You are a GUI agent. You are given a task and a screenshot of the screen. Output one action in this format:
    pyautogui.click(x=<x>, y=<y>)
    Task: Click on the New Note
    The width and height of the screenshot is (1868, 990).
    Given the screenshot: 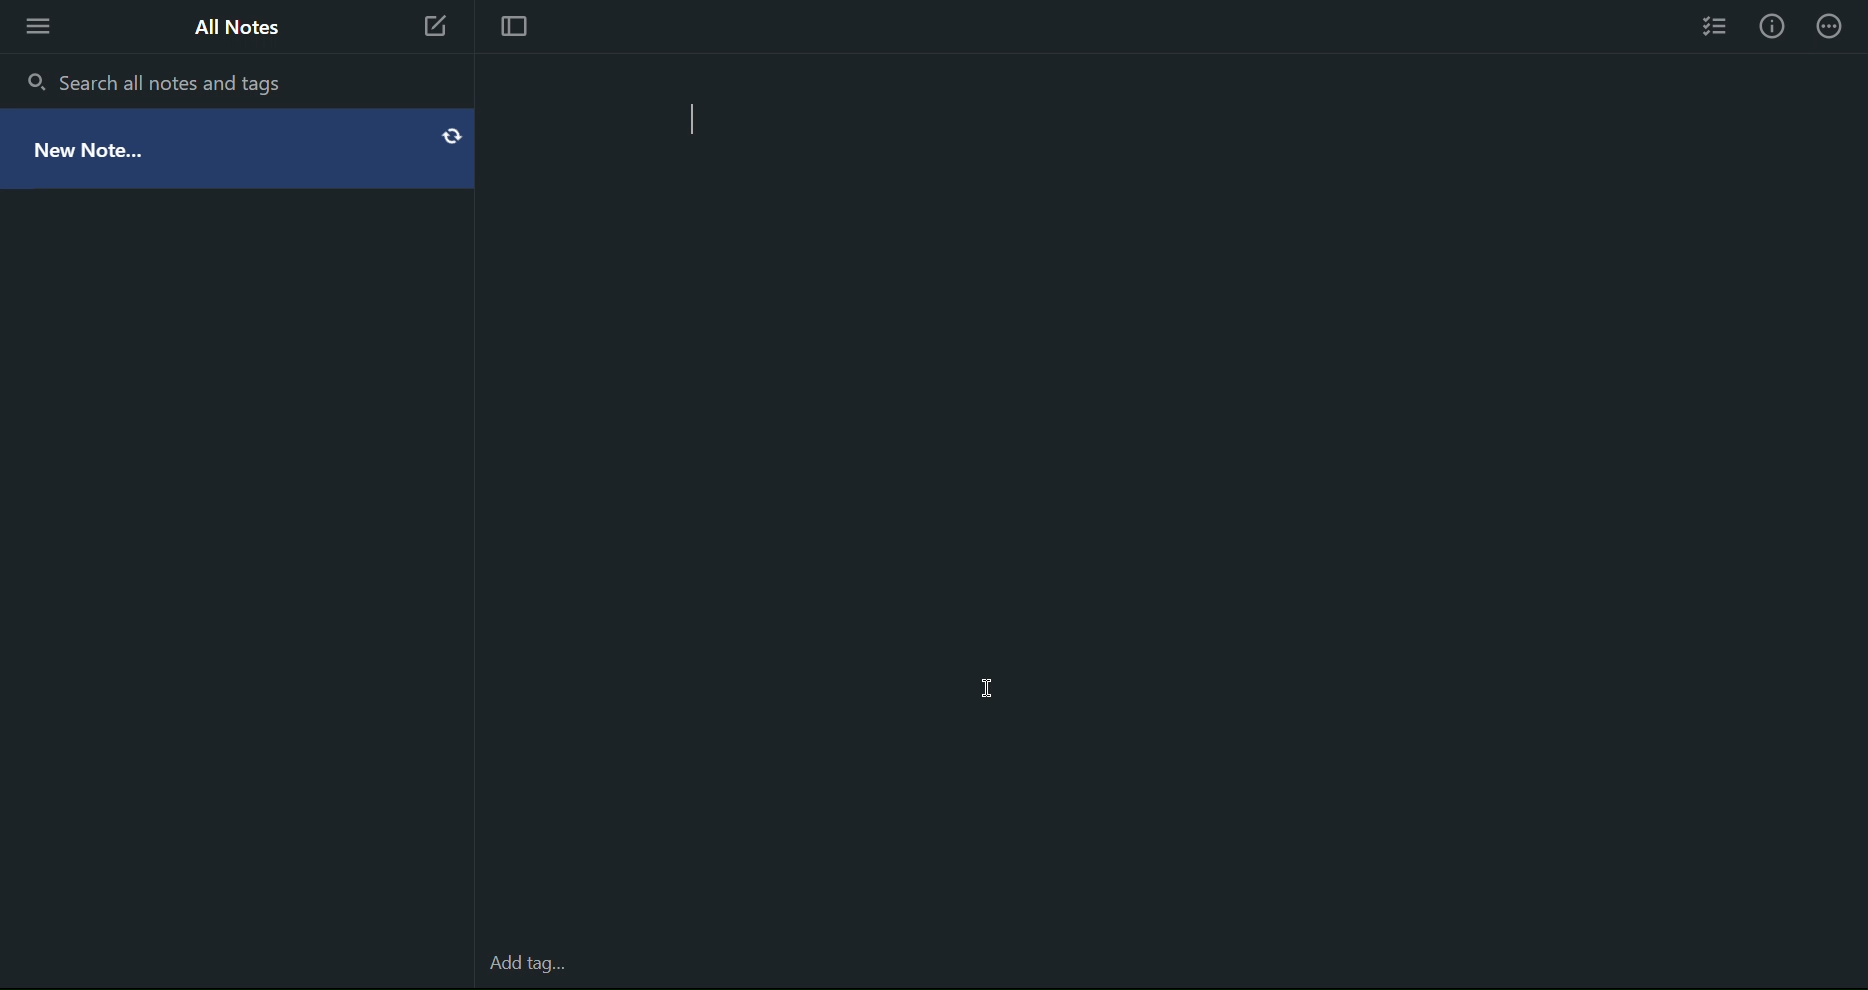 What is the action you would take?
    pyautogui.click(x=437, y=25)
    